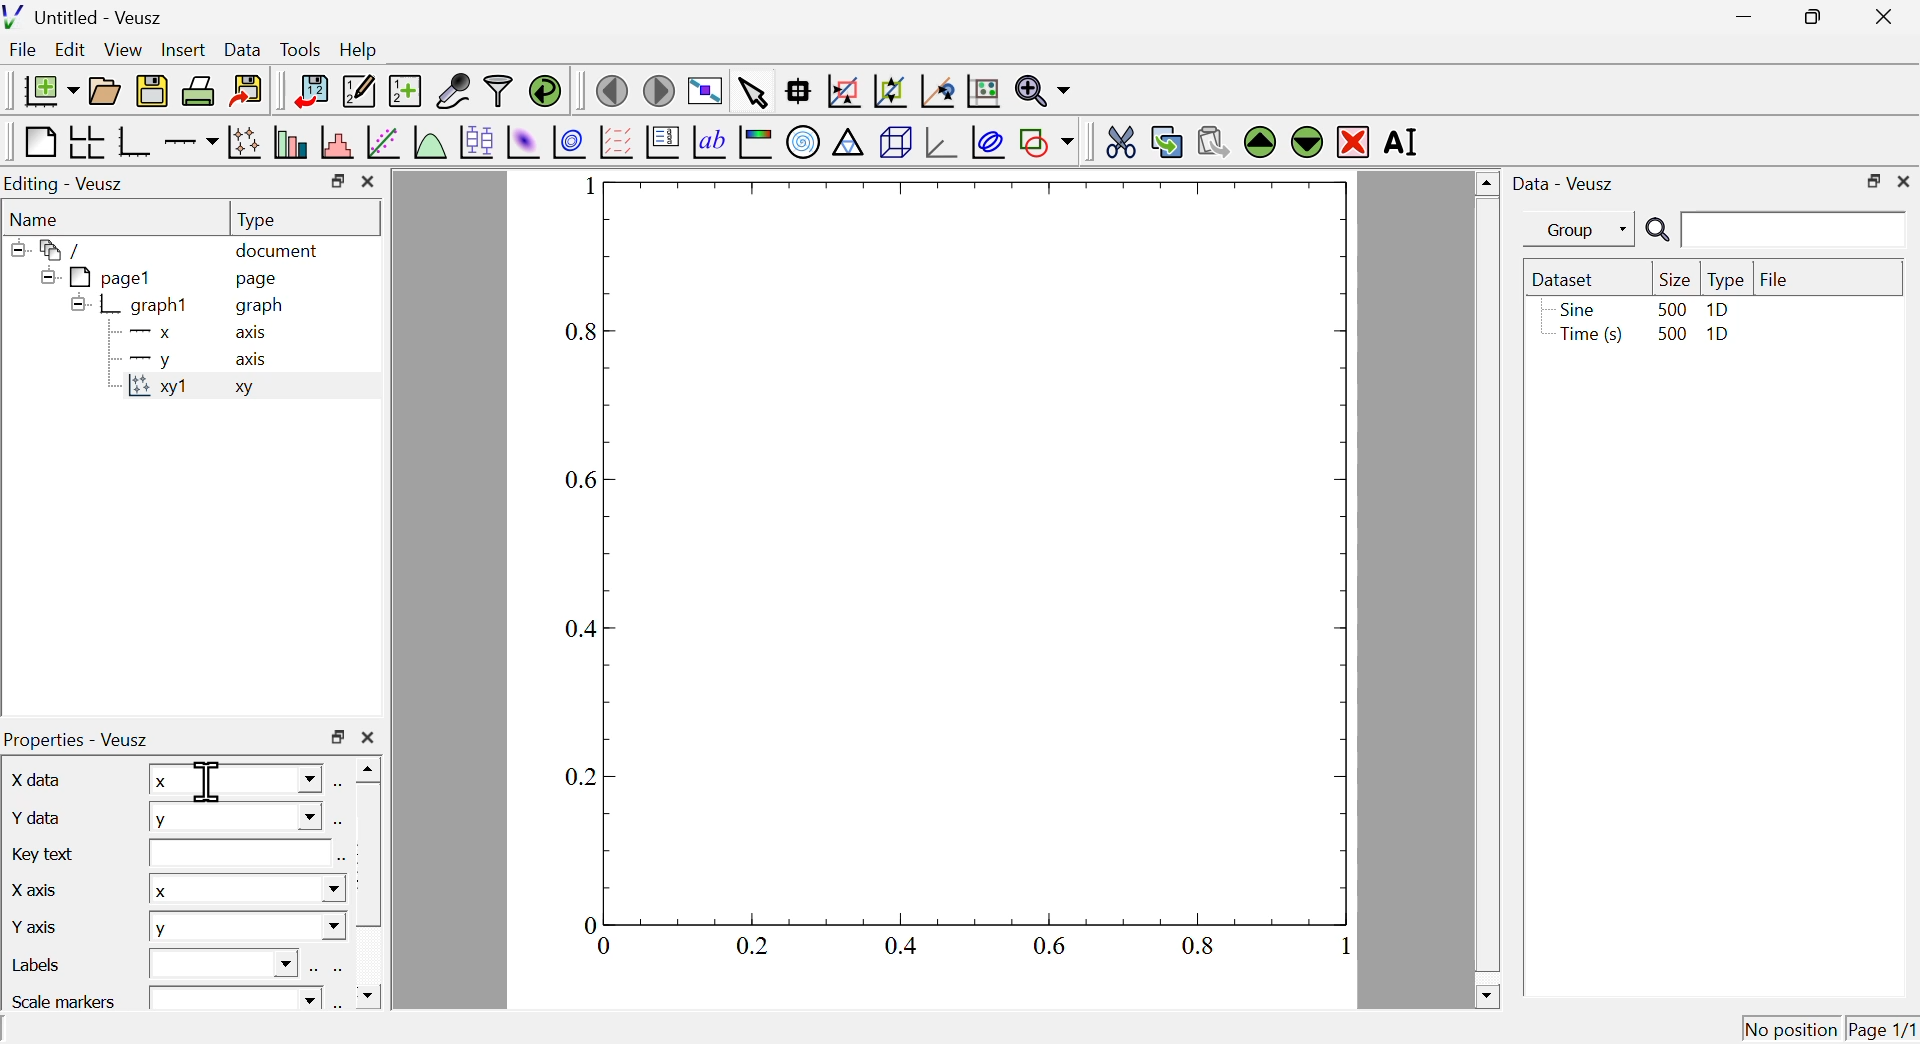  Describe the element at coordinates (235, 820) in the screenshot. I see `y` at that location.